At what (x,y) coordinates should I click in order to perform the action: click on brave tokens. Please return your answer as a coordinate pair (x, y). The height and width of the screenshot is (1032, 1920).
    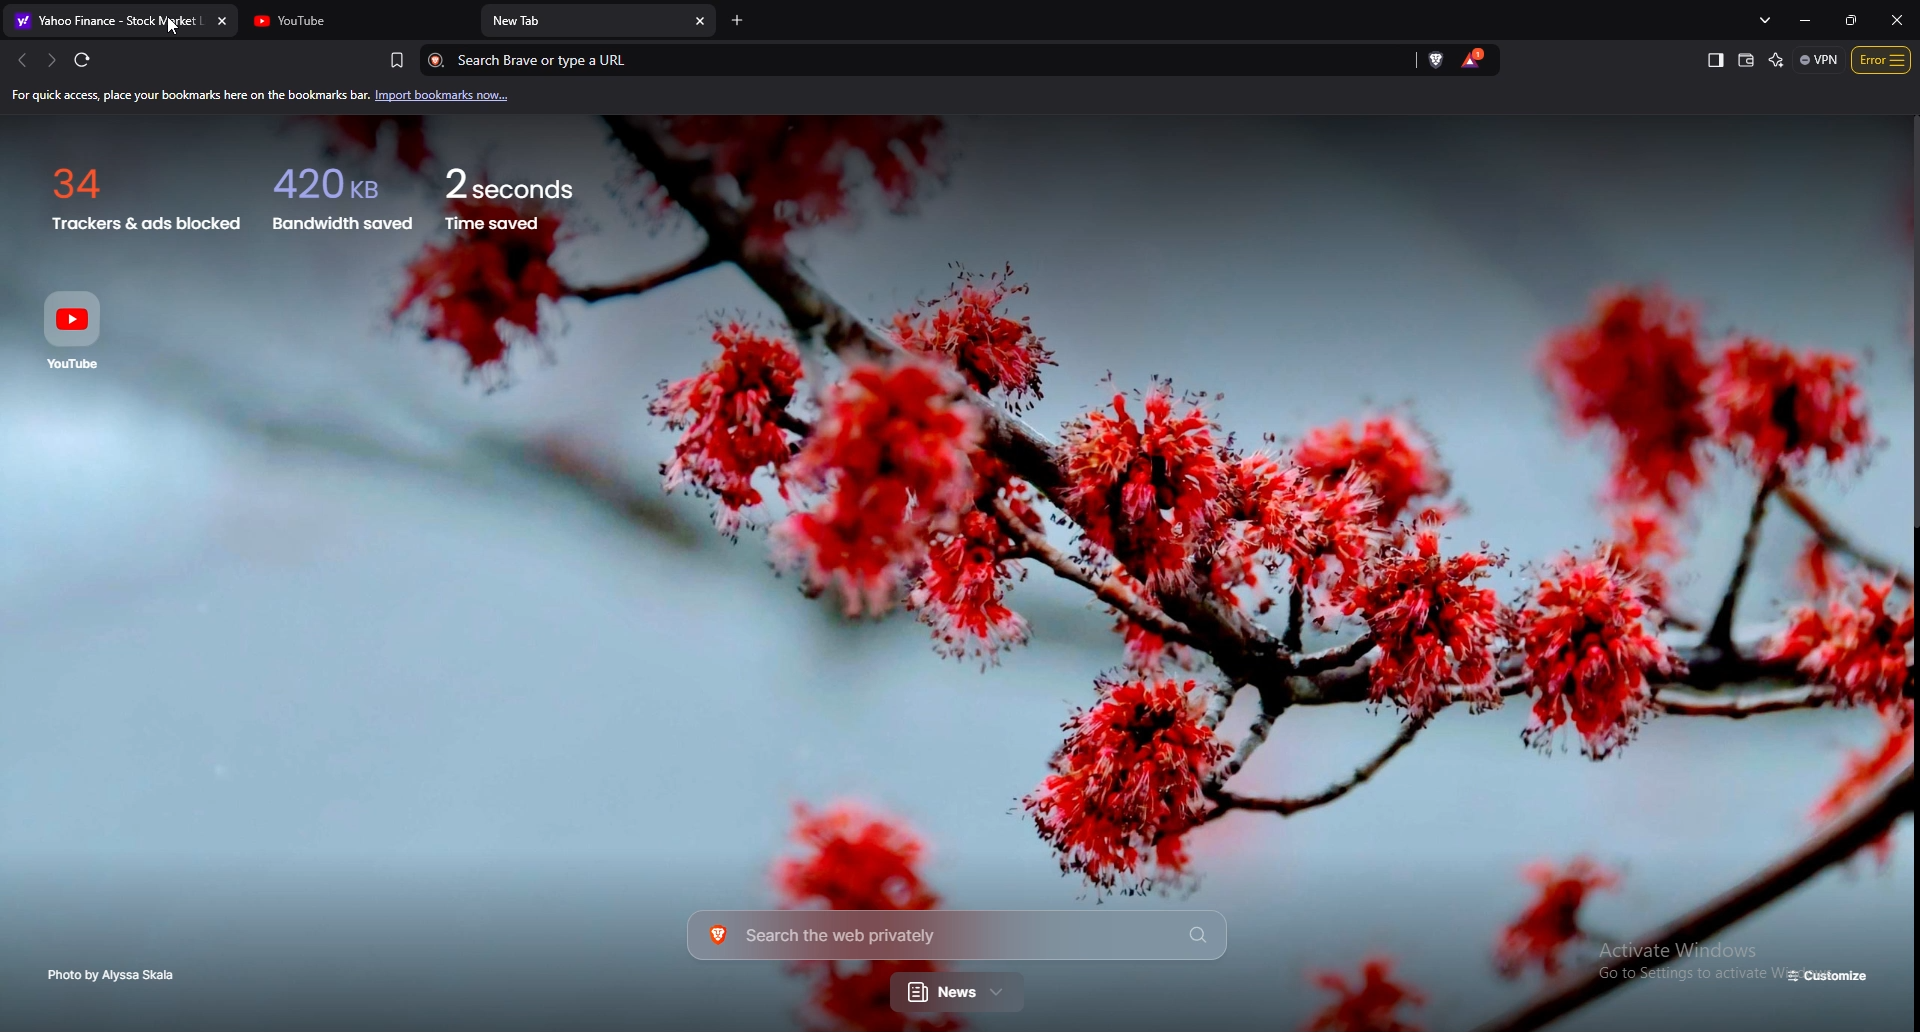
    Looking at the image, I should click on (1474, 59).